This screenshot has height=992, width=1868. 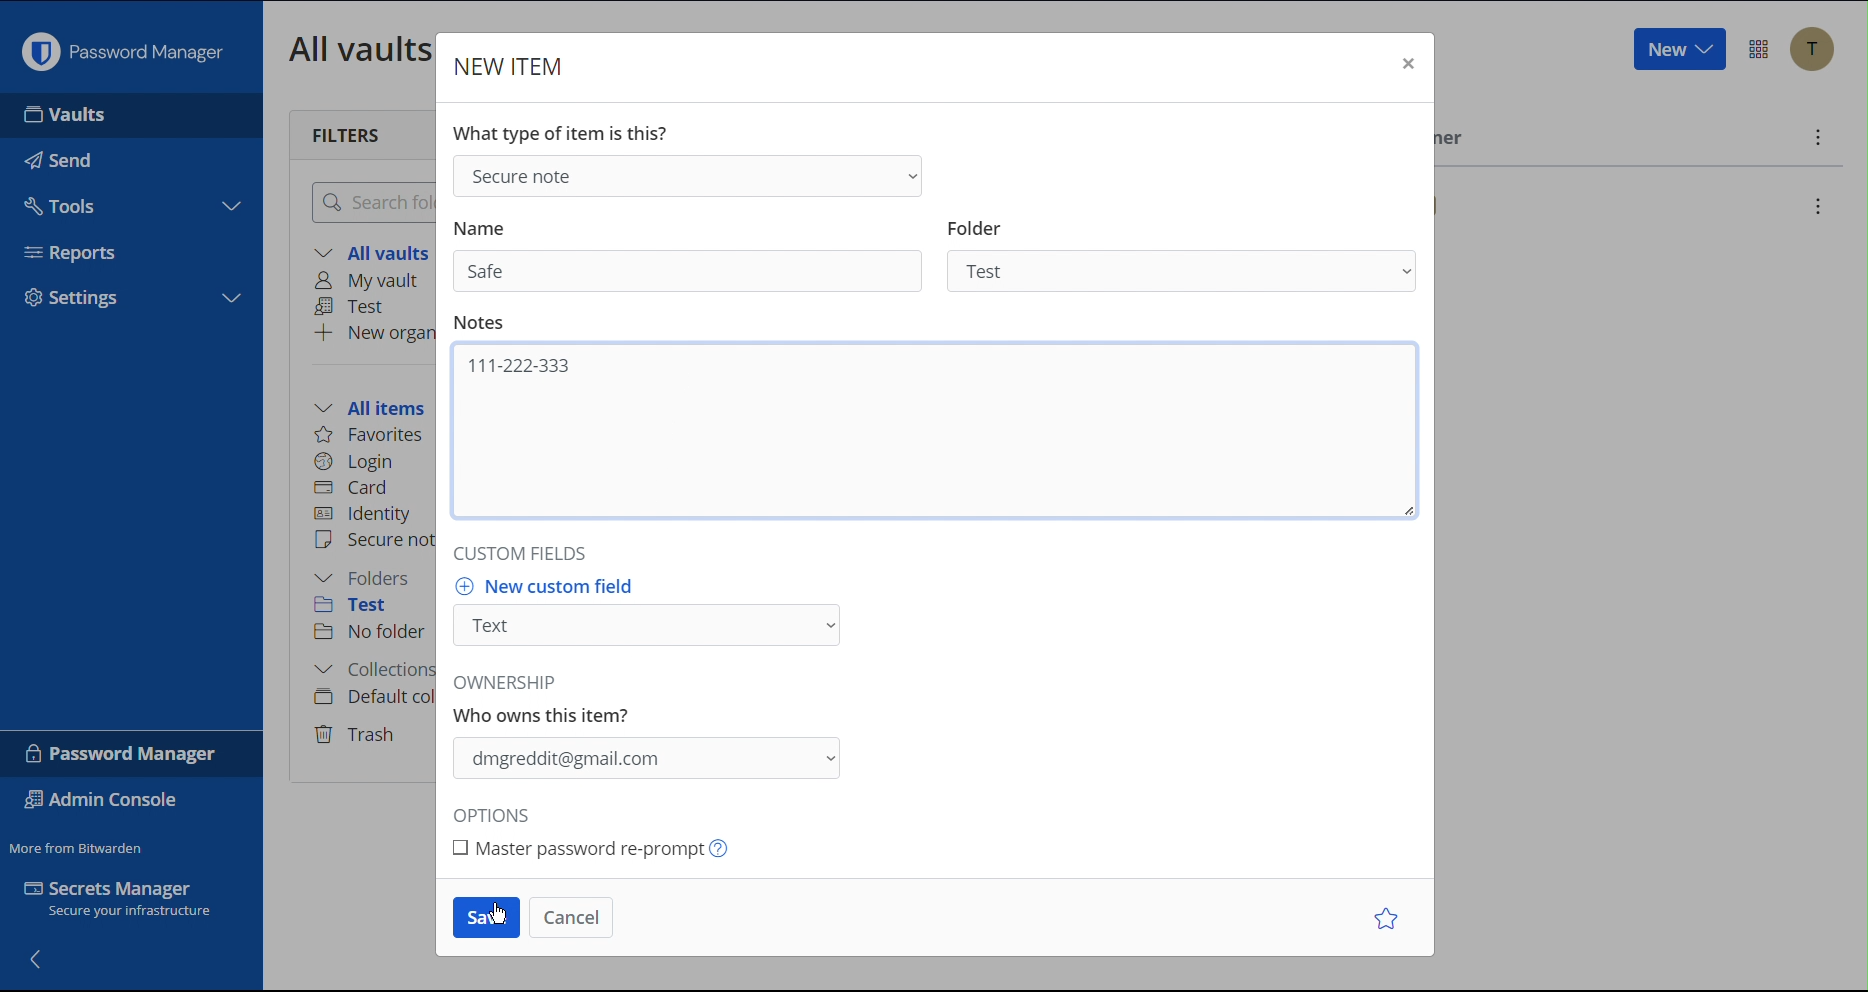 I want to click on Login, so click(x=354, y=459).